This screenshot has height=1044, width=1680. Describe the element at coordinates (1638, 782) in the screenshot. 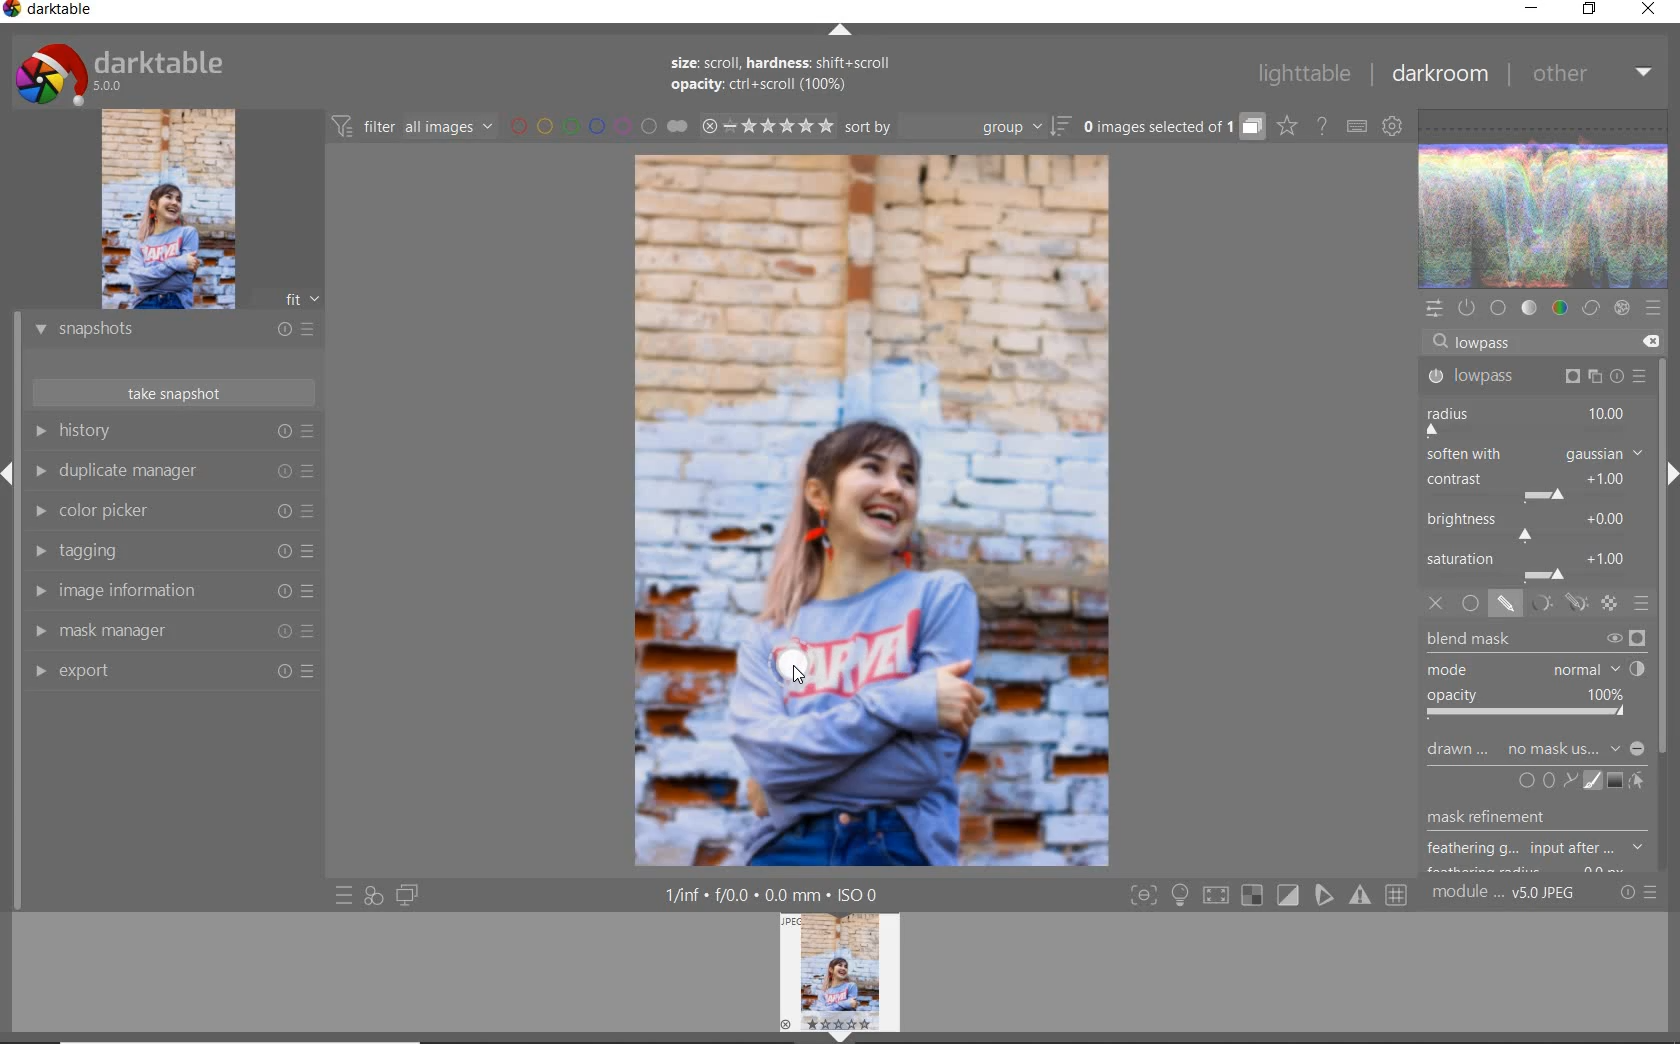

I see `show & edit mask elements` at that location.